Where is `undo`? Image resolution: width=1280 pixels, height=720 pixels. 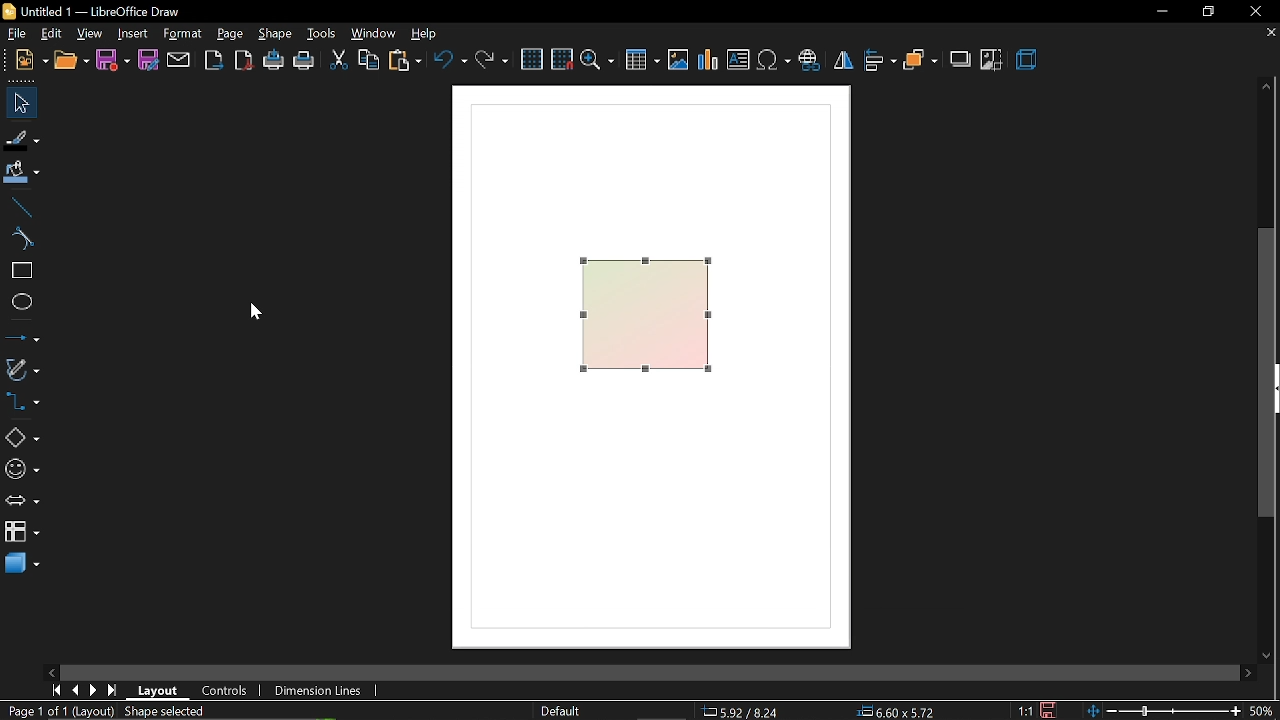 undo is located at coordinates (450, 62).